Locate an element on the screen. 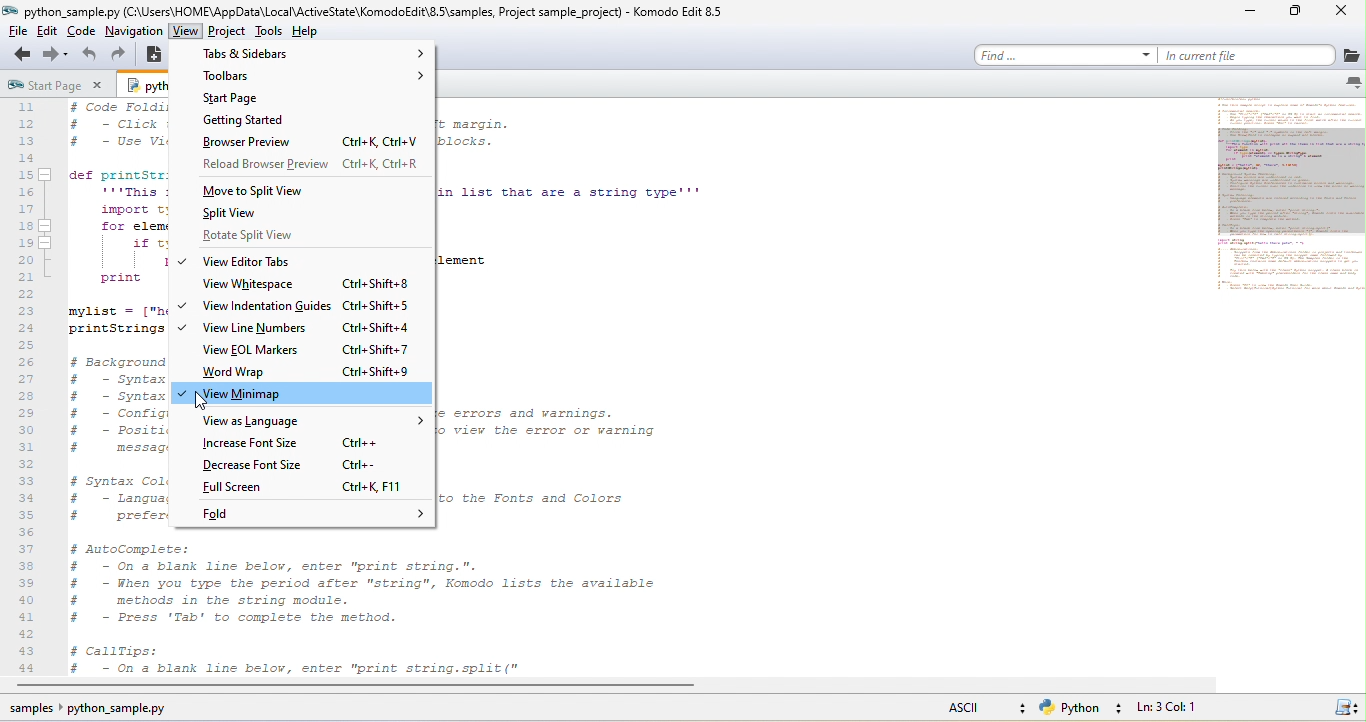  rotate split view is located at coordinates (258, 233).